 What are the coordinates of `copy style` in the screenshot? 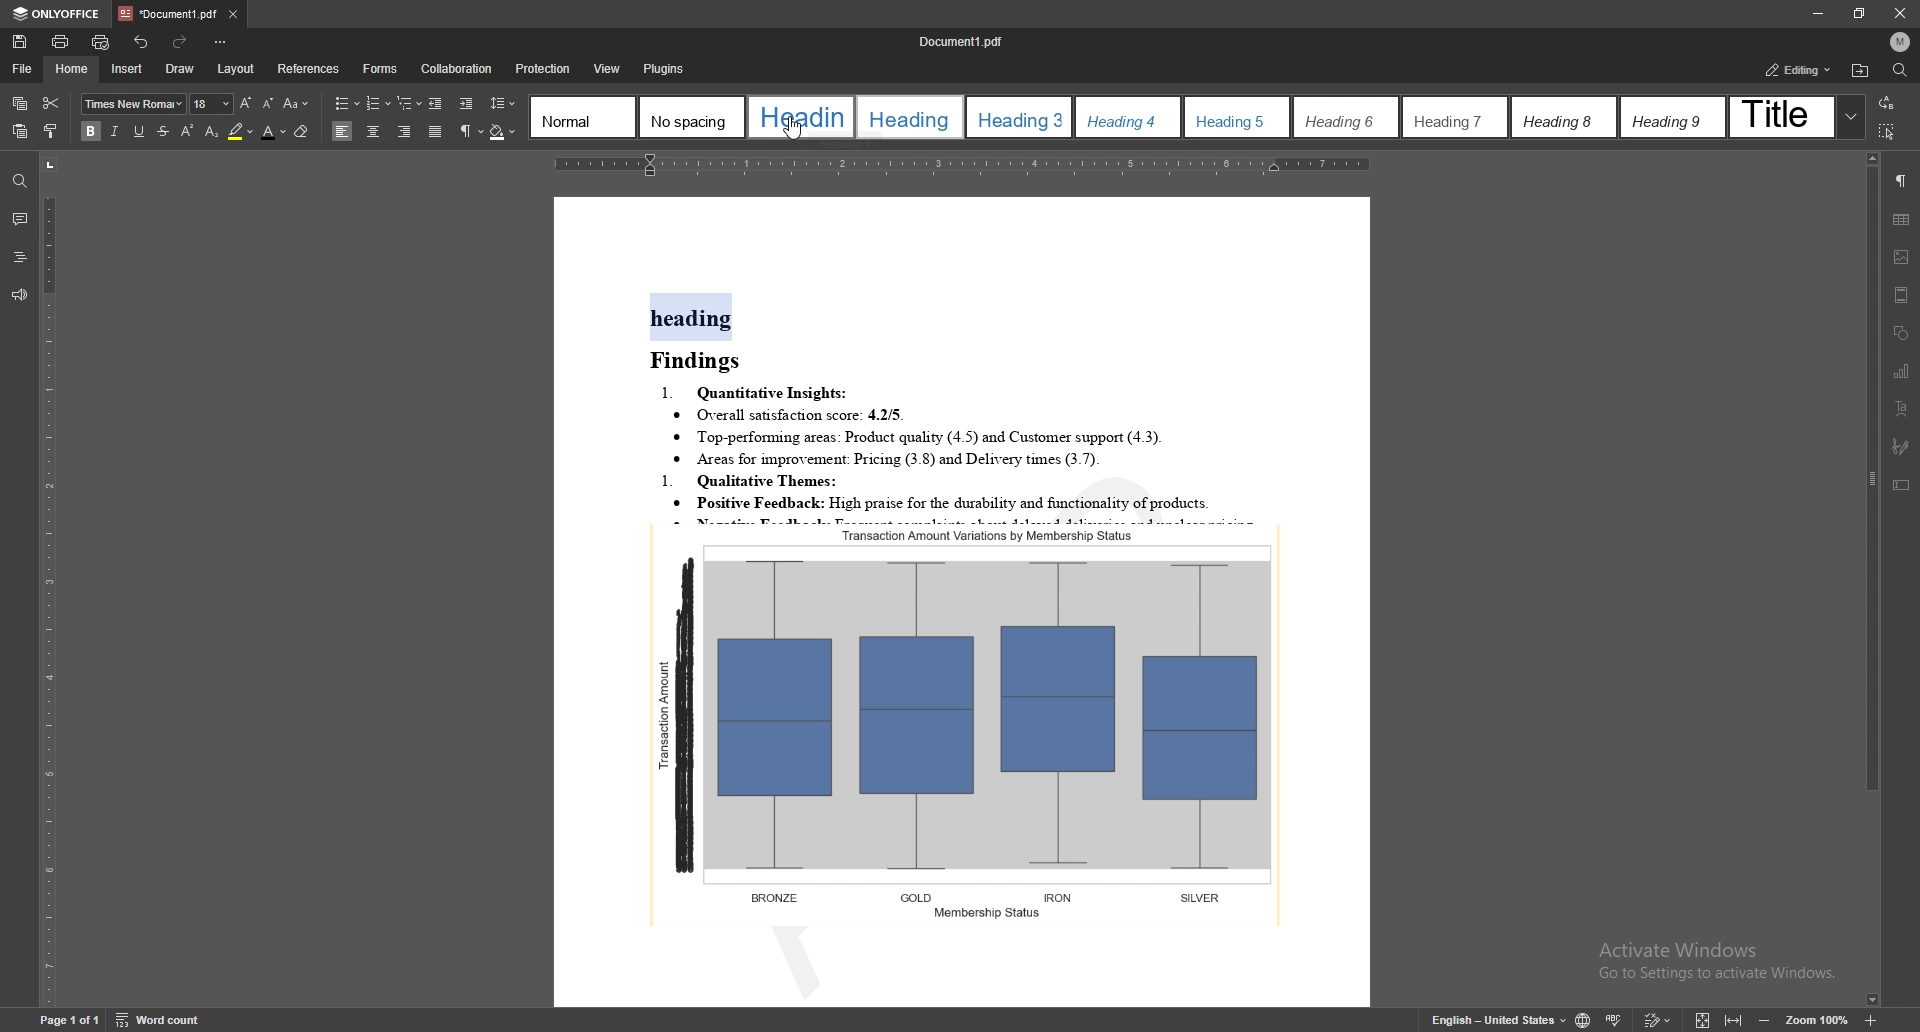 It's located at (53, 130).